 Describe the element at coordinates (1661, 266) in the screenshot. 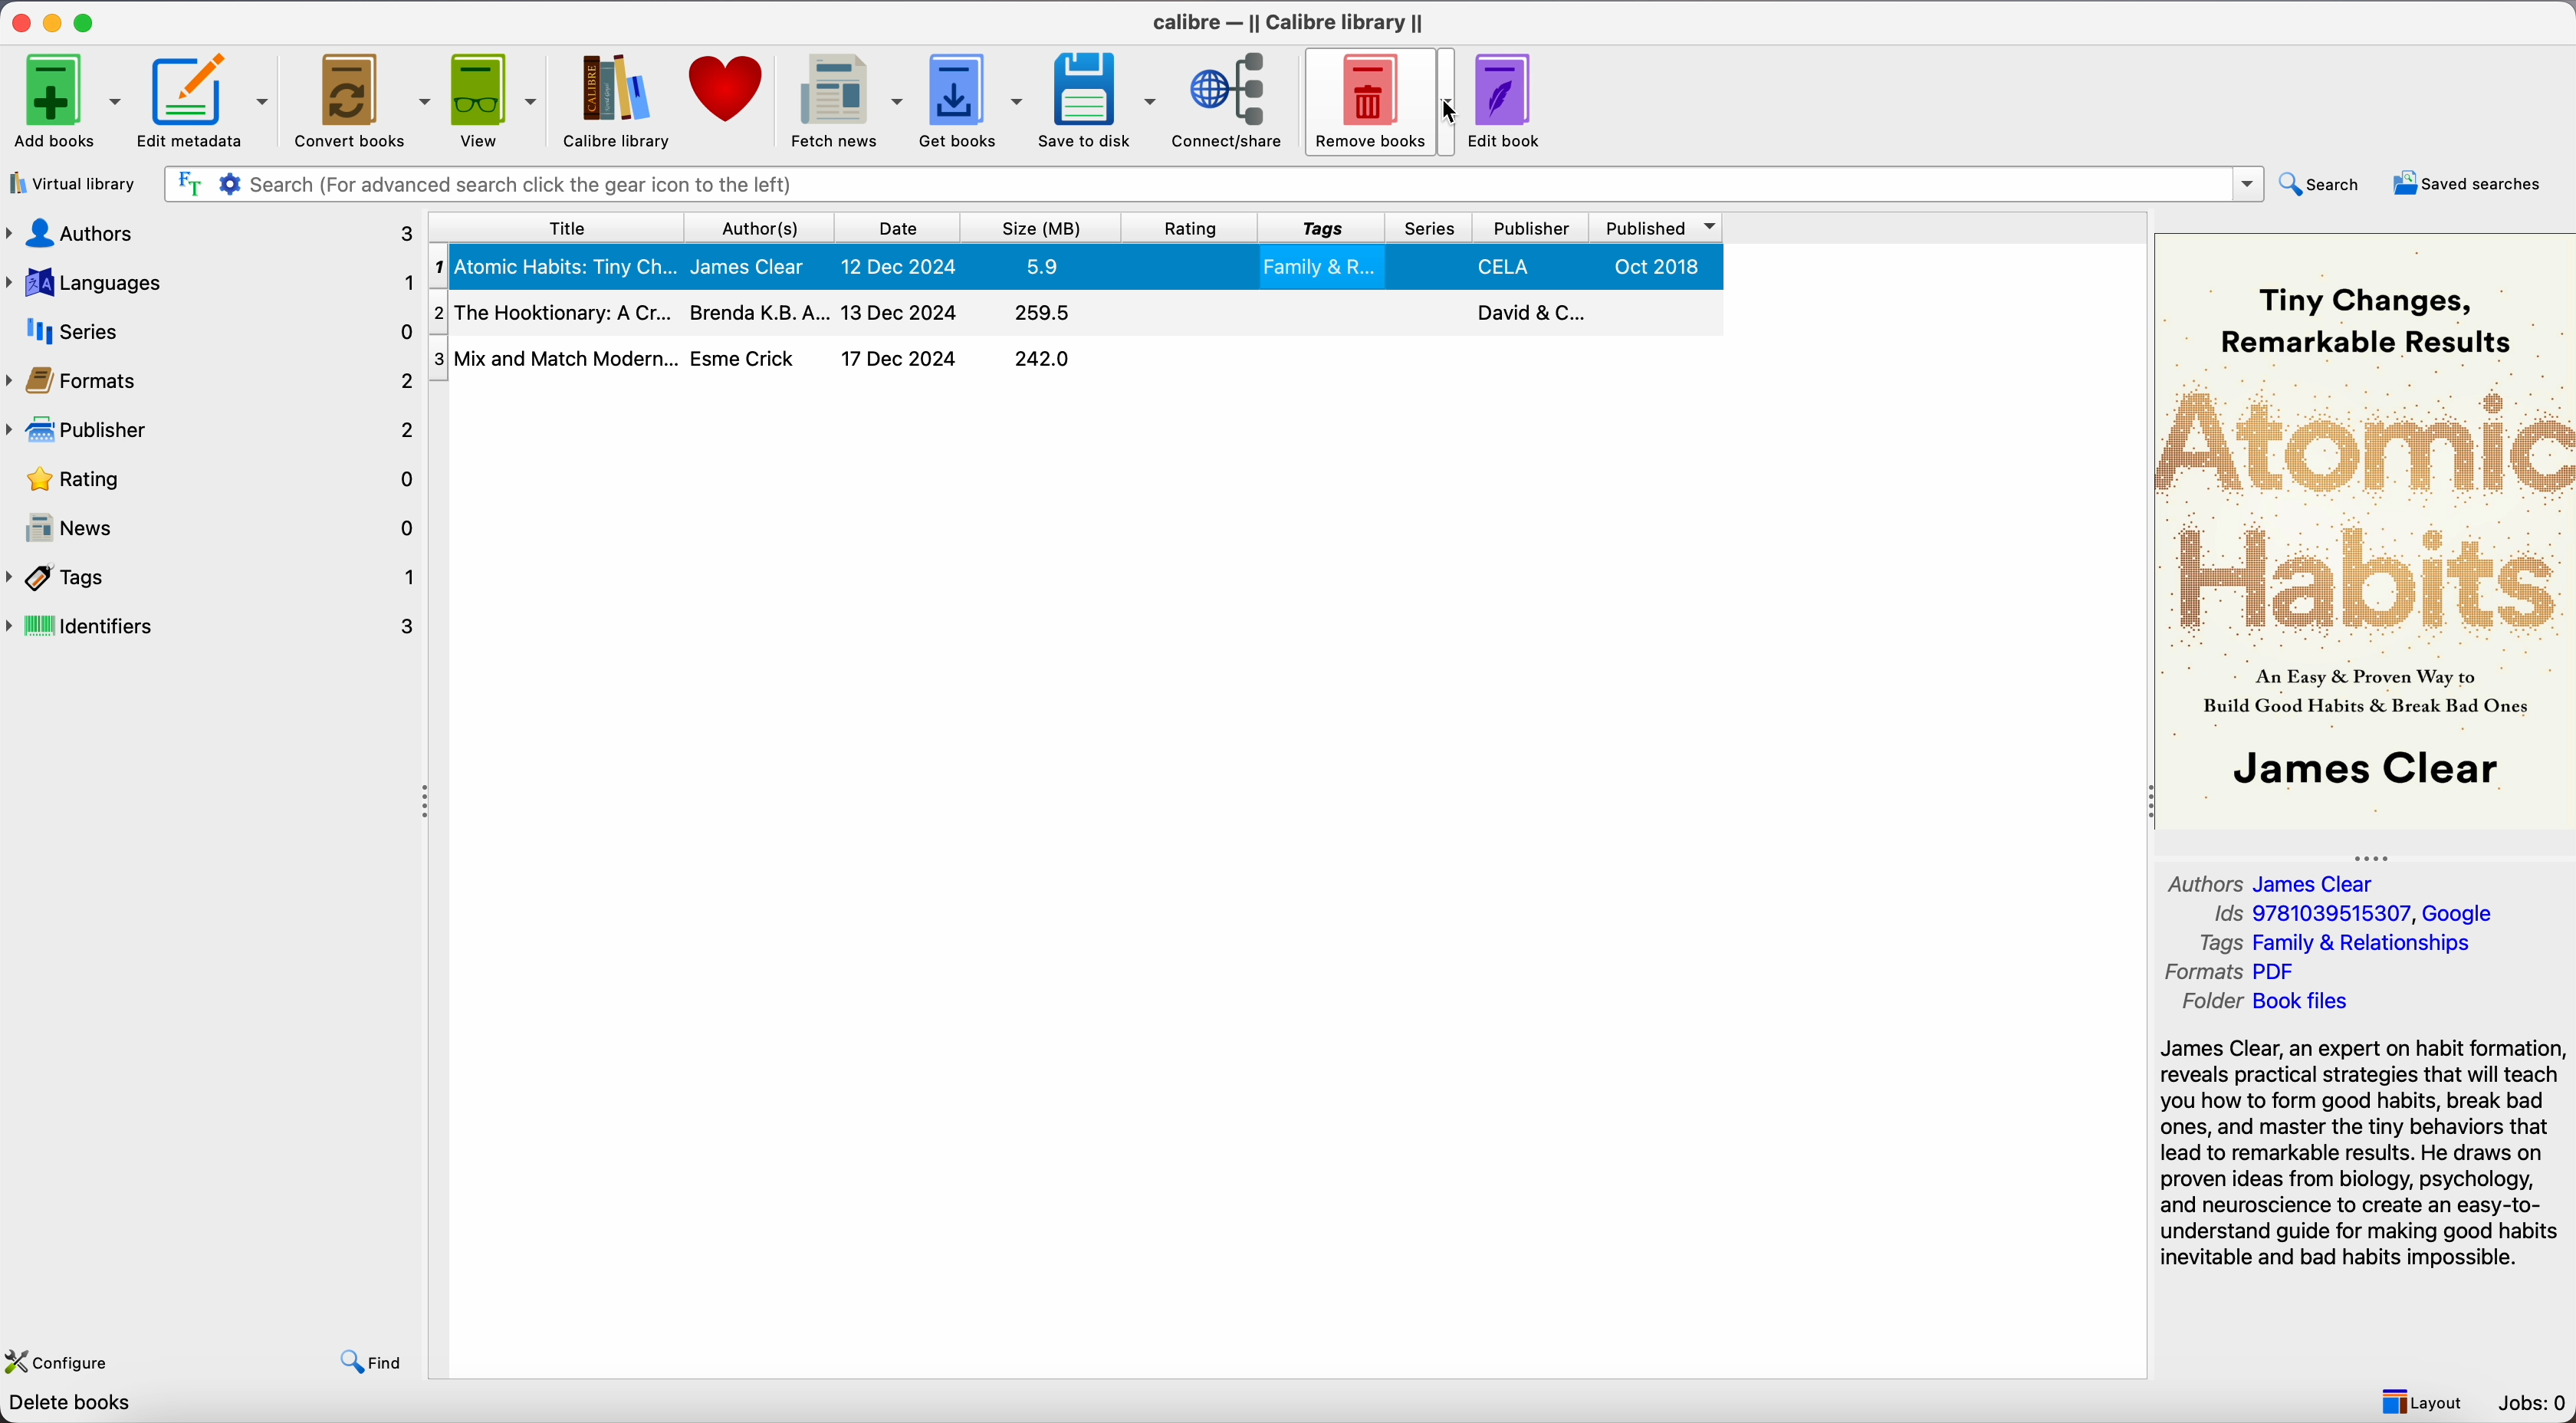

I see `Oct 2018` at that location.